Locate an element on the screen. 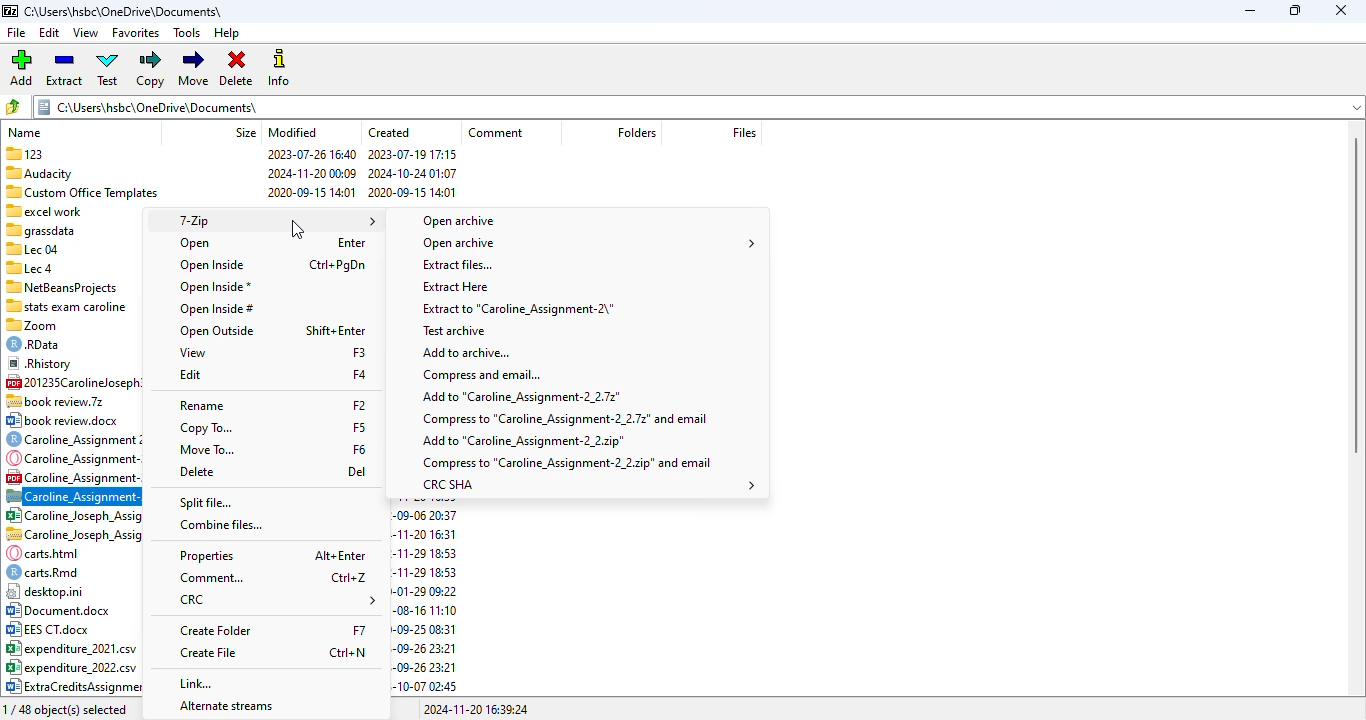 Image resolution: width=1366 pixels, height=720 pixels. move to is located at coordinates (206, 450).